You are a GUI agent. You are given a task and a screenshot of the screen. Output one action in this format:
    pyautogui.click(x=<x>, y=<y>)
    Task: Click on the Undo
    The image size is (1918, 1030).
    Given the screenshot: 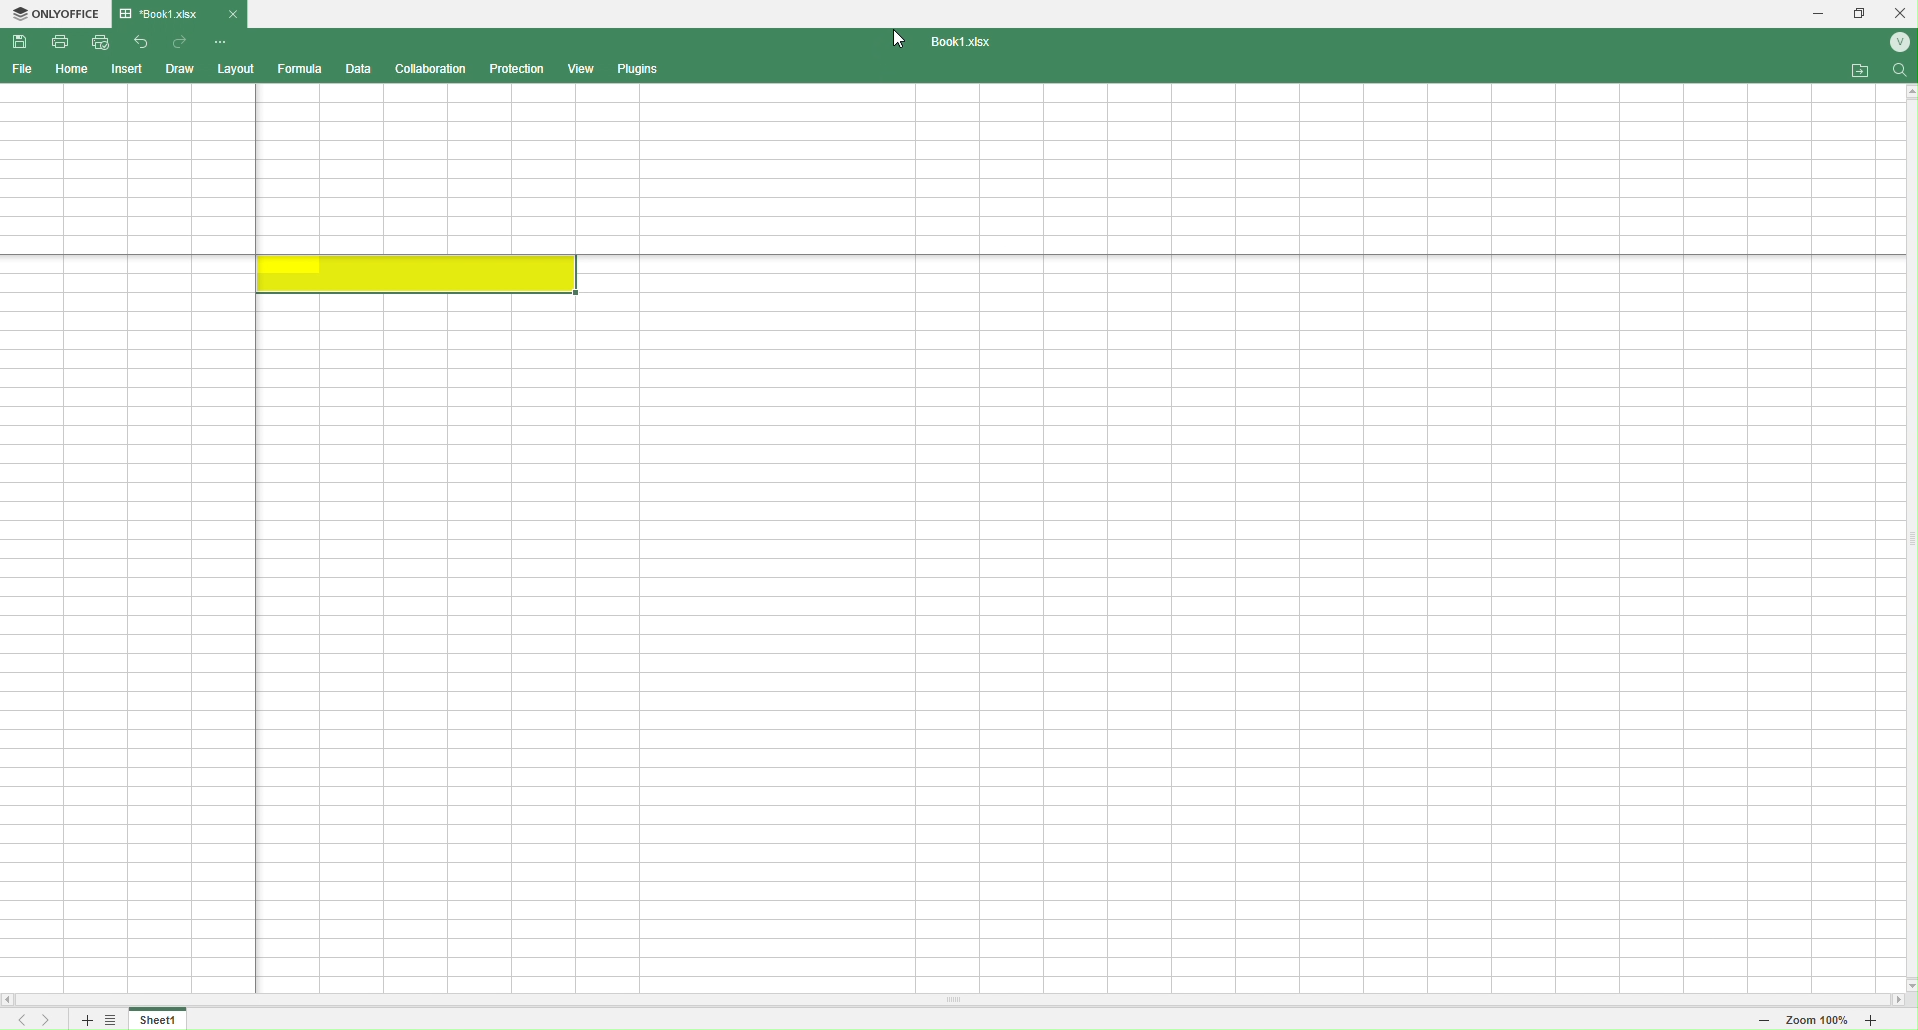 What is the action you would take?
    pyautogui.click(x=145, y=45)
    